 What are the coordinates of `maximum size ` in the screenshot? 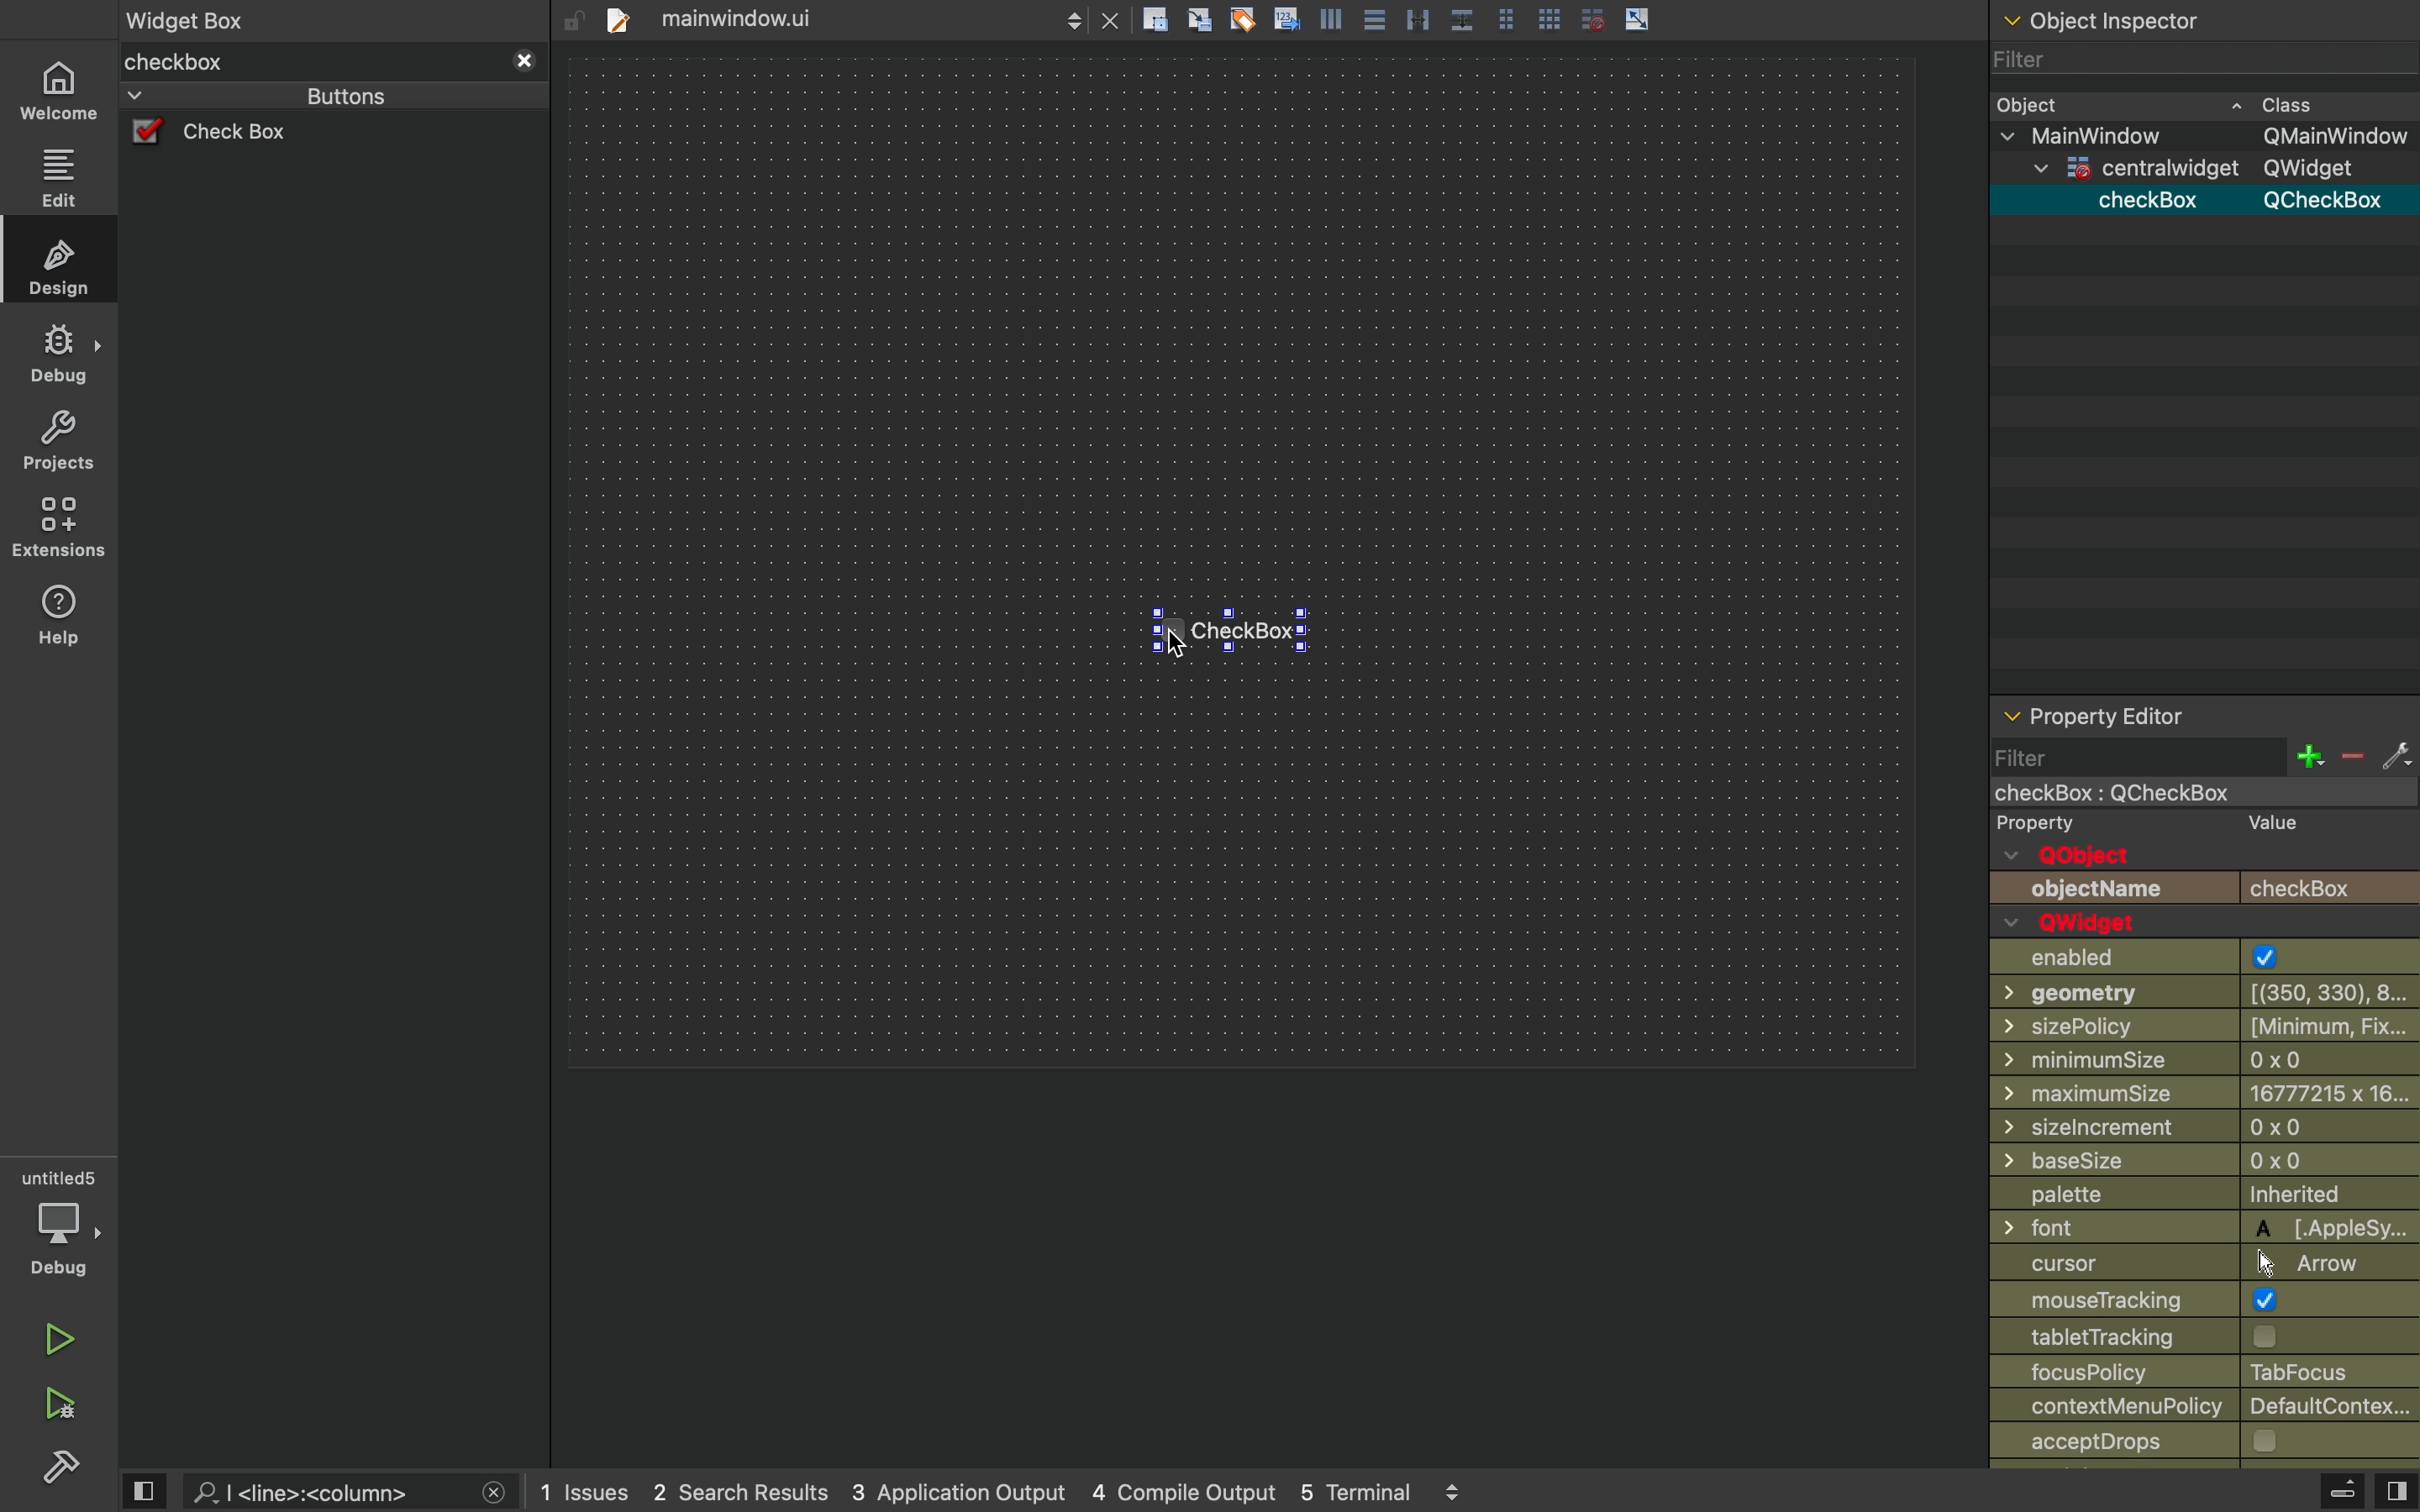 It's located at (2205, 1092).